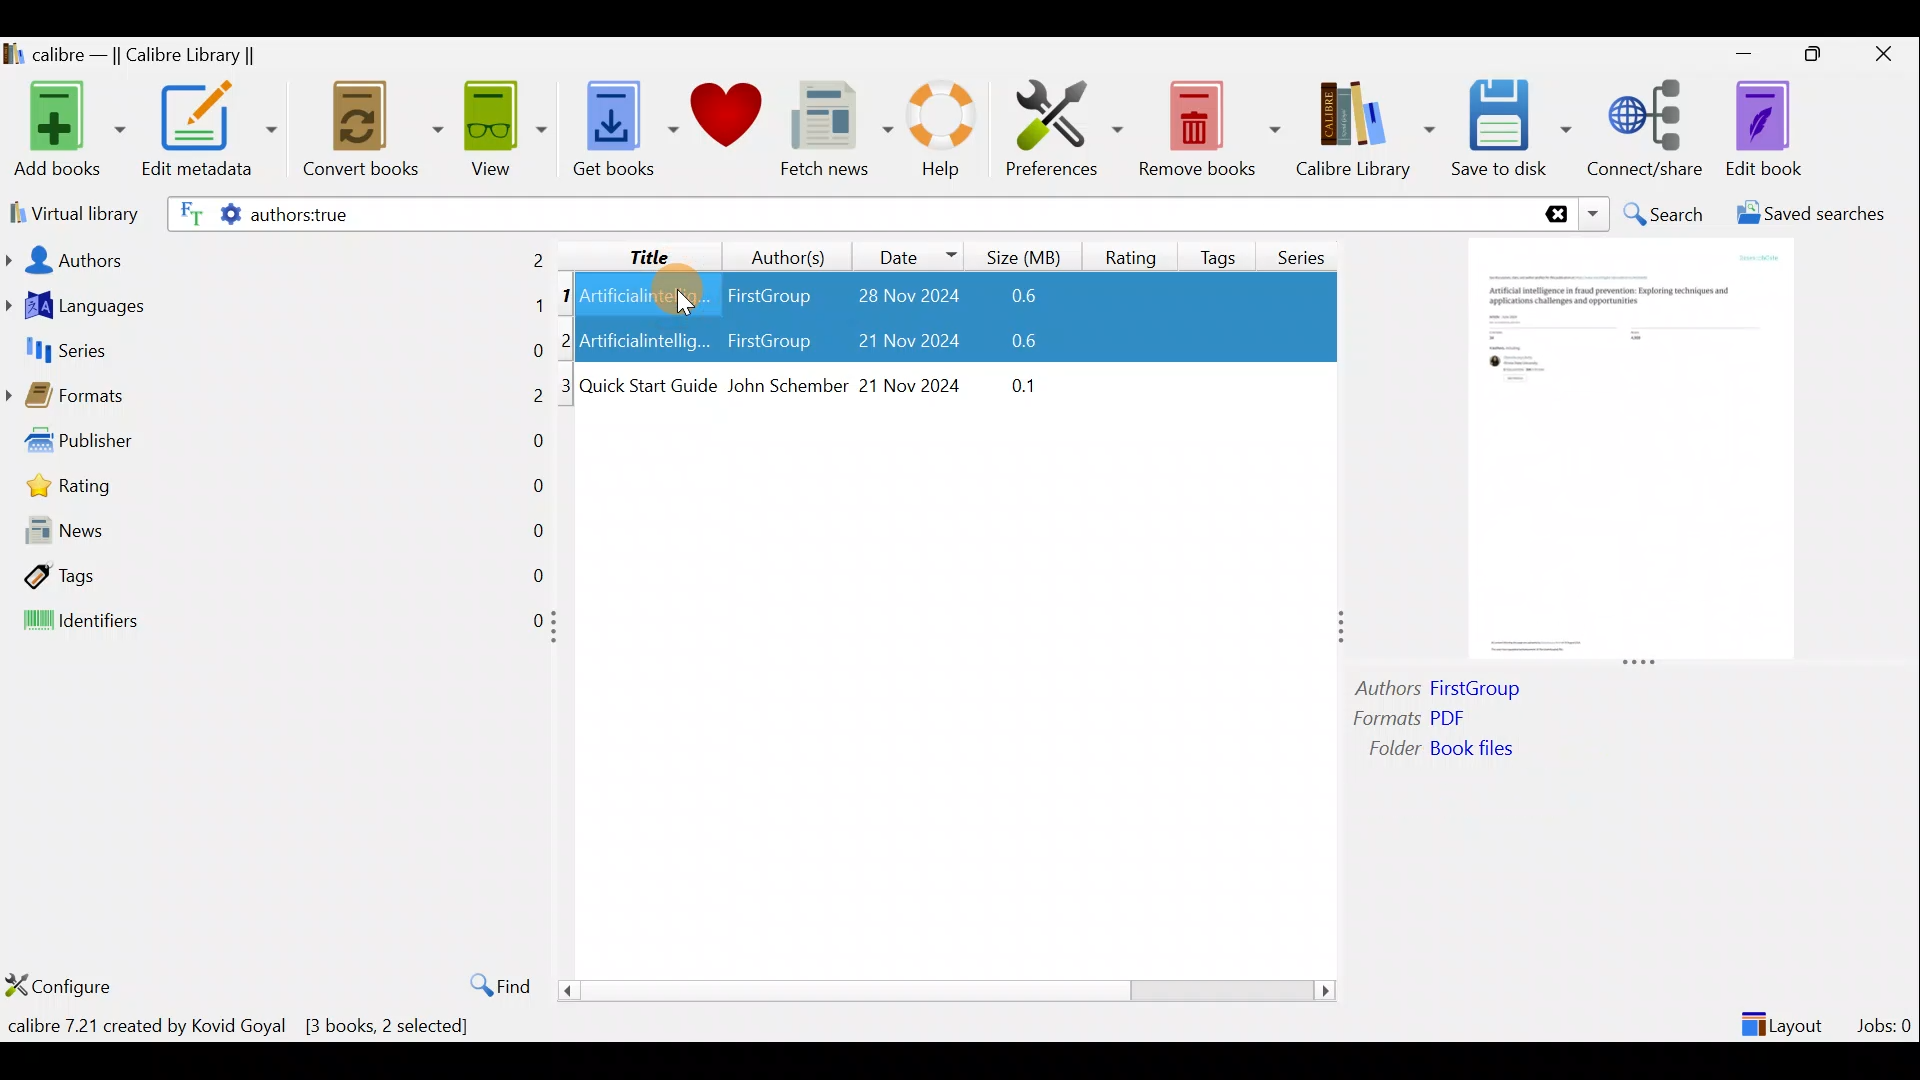 This screenshot has height=1080, width=1920. What do you see at coordinates (1553, 215) in the screenshot?
I see `Clear search result` at bounding box center [1553, 215].